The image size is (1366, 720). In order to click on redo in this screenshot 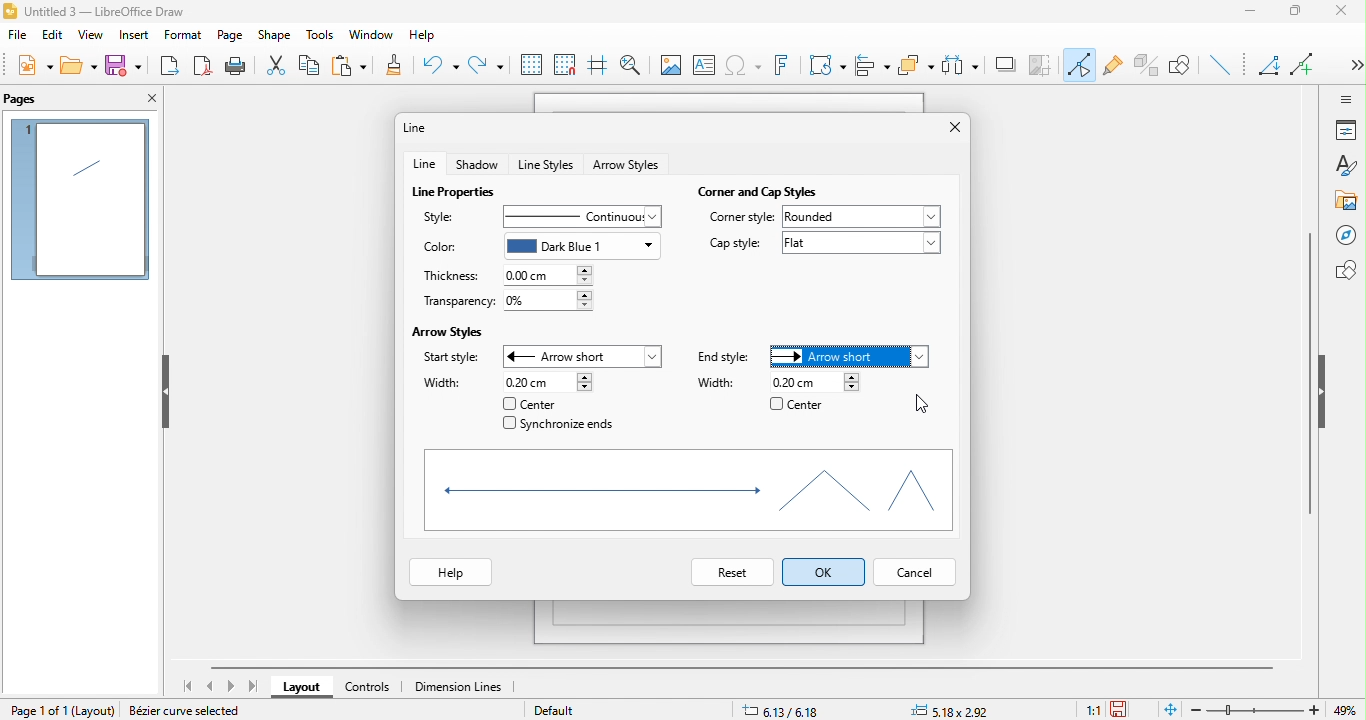, I will do `click(486, 61)`.